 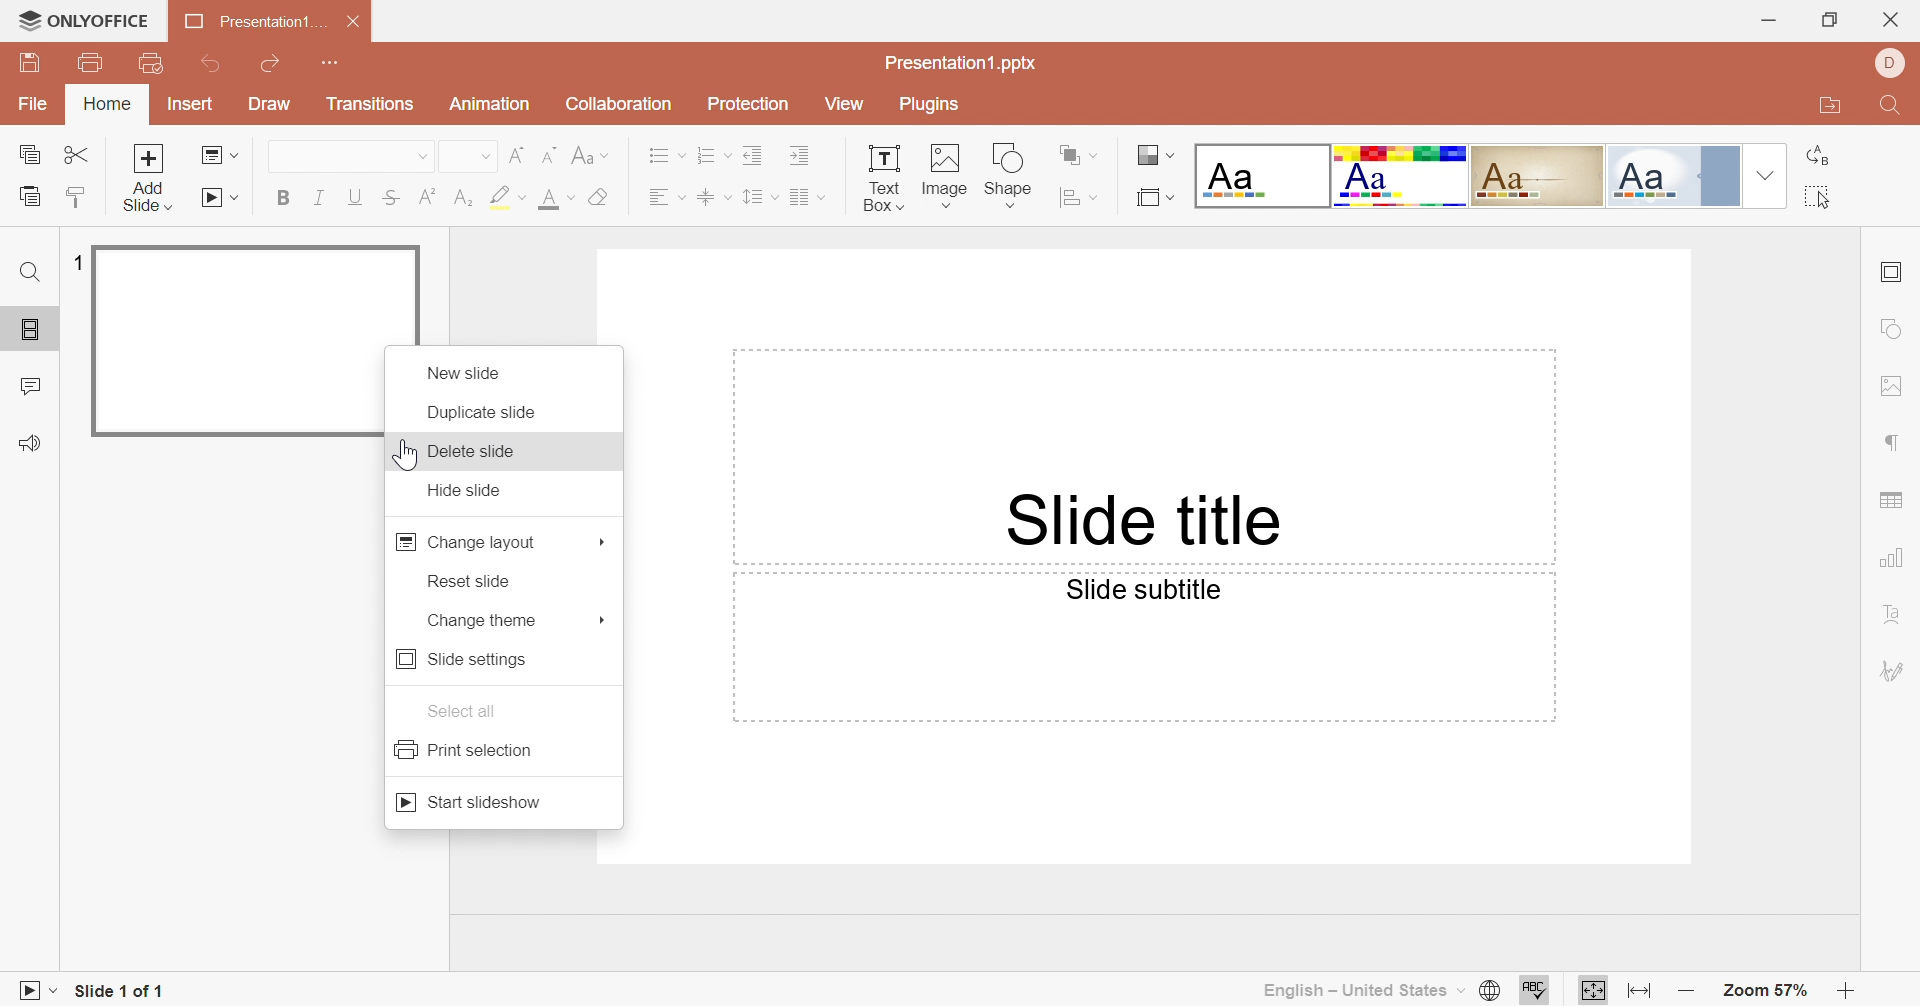 What do you see at coordinates (1894, 17) in the screenshot?
I see `close` at bounding box center [1894, 17].